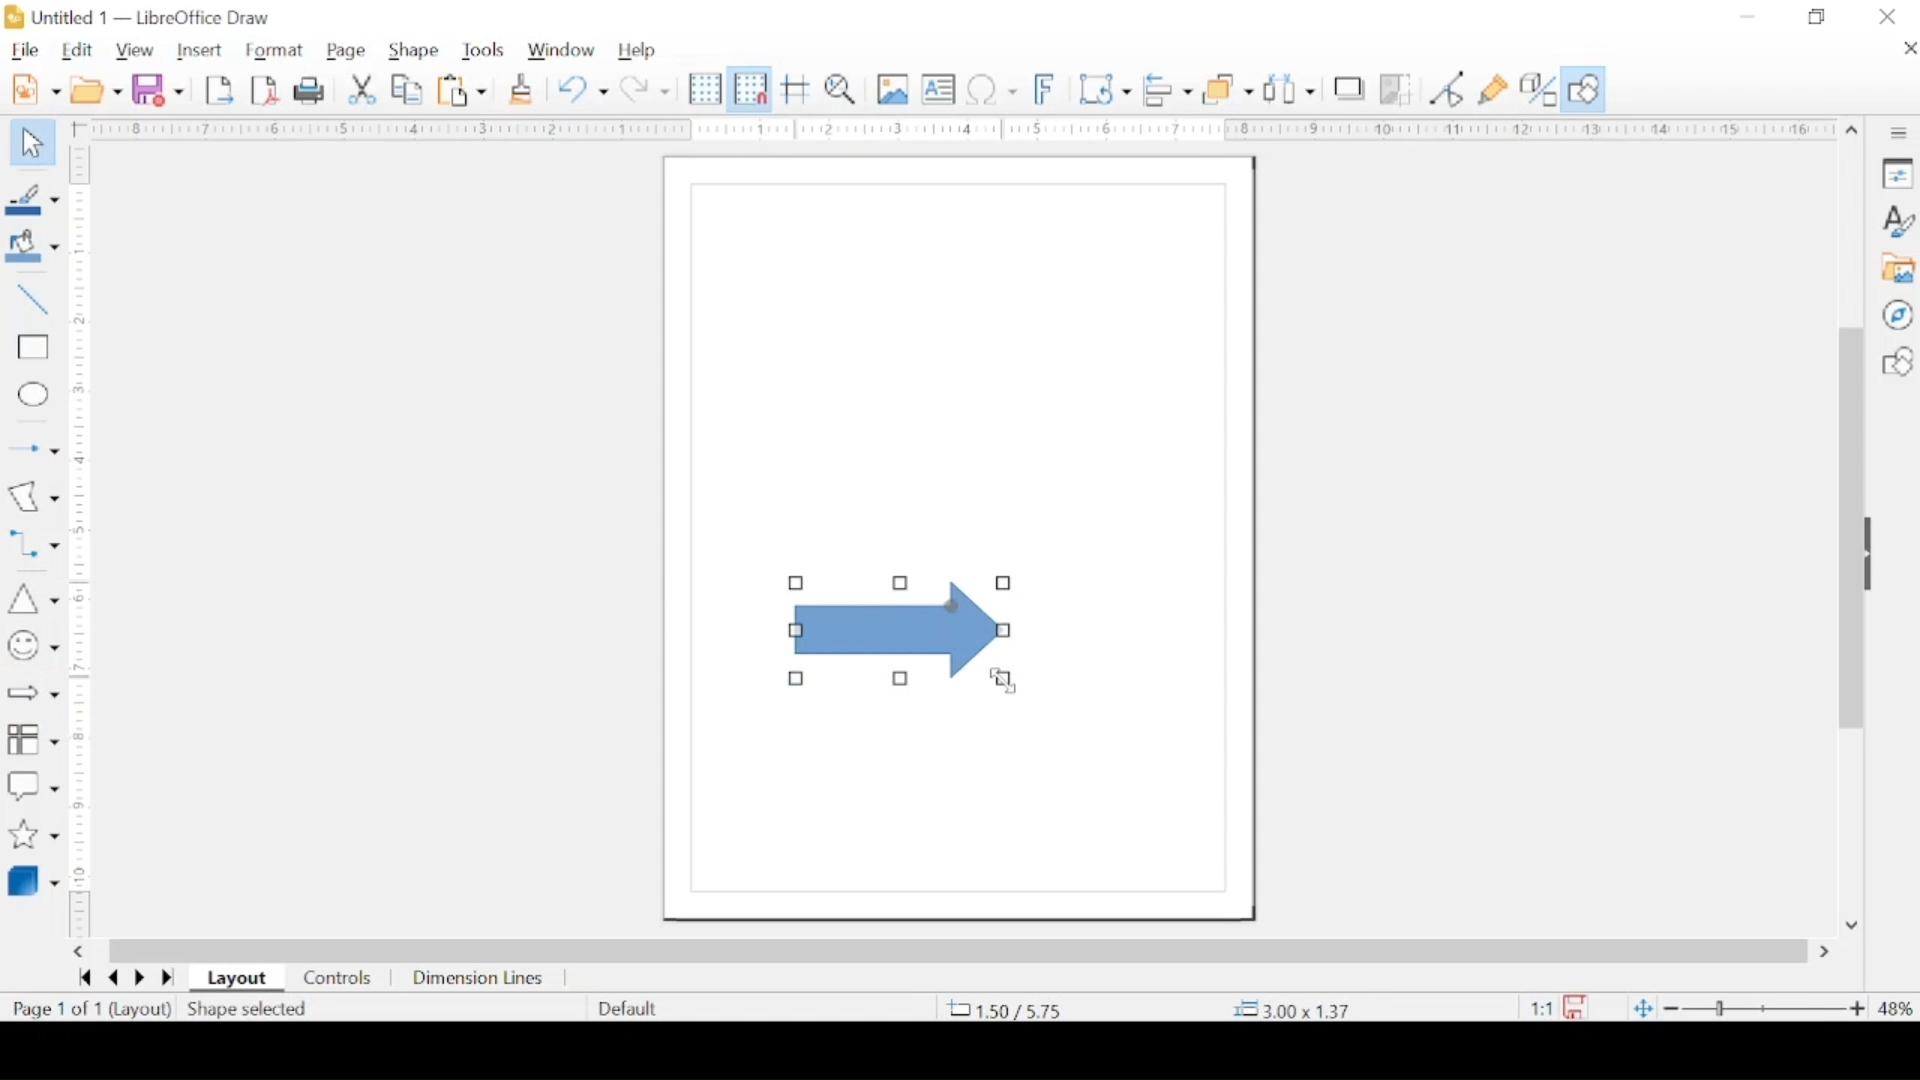 The height and width of the screenshot is (1080, 1920). Describe the element at coordinates (31, 692) in the screenshot. I see `block arrow` at that location.